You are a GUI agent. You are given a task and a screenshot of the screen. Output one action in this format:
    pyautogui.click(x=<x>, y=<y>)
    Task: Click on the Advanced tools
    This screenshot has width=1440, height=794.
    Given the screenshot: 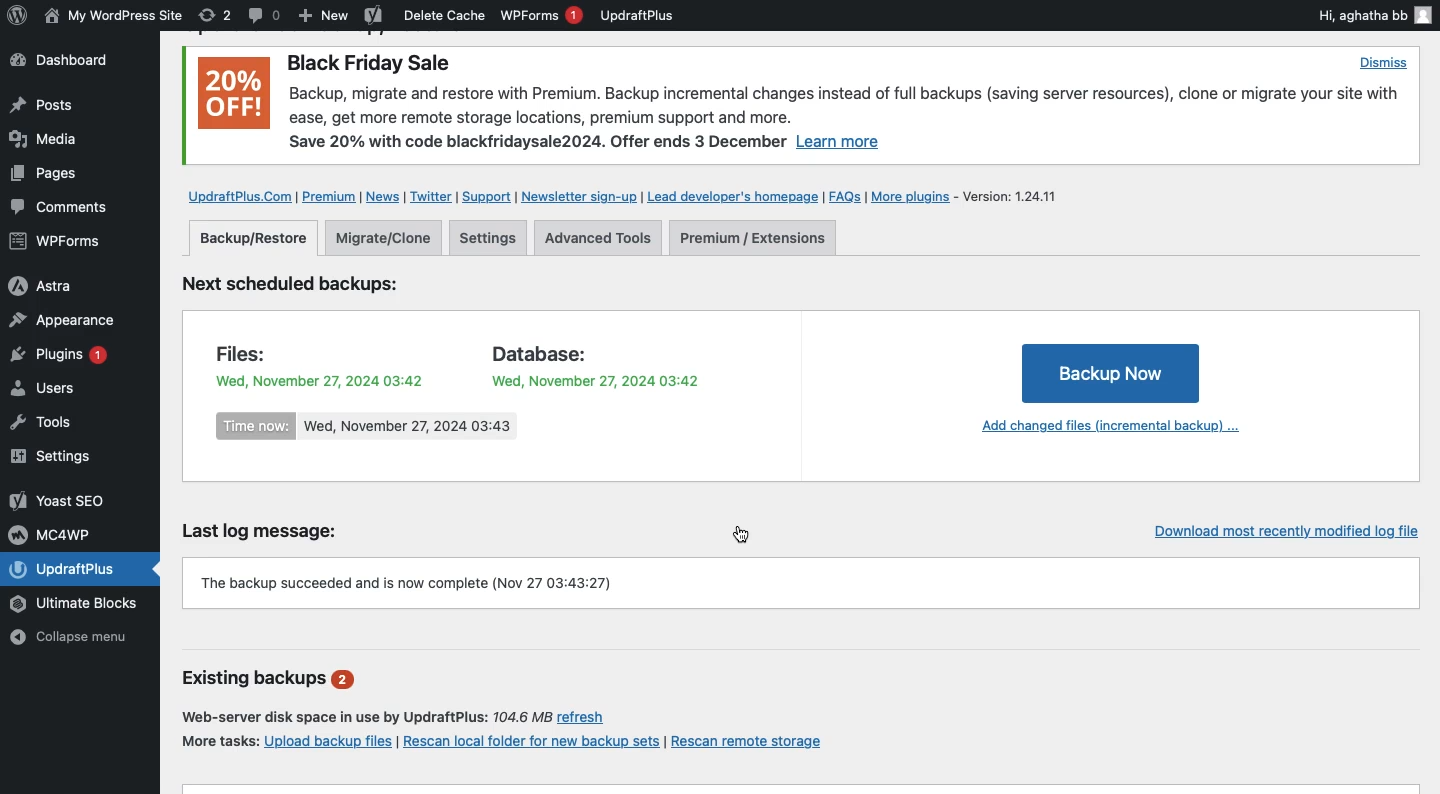 What is the action you would take?
    pyautogui.click(x=595, y=238)
    